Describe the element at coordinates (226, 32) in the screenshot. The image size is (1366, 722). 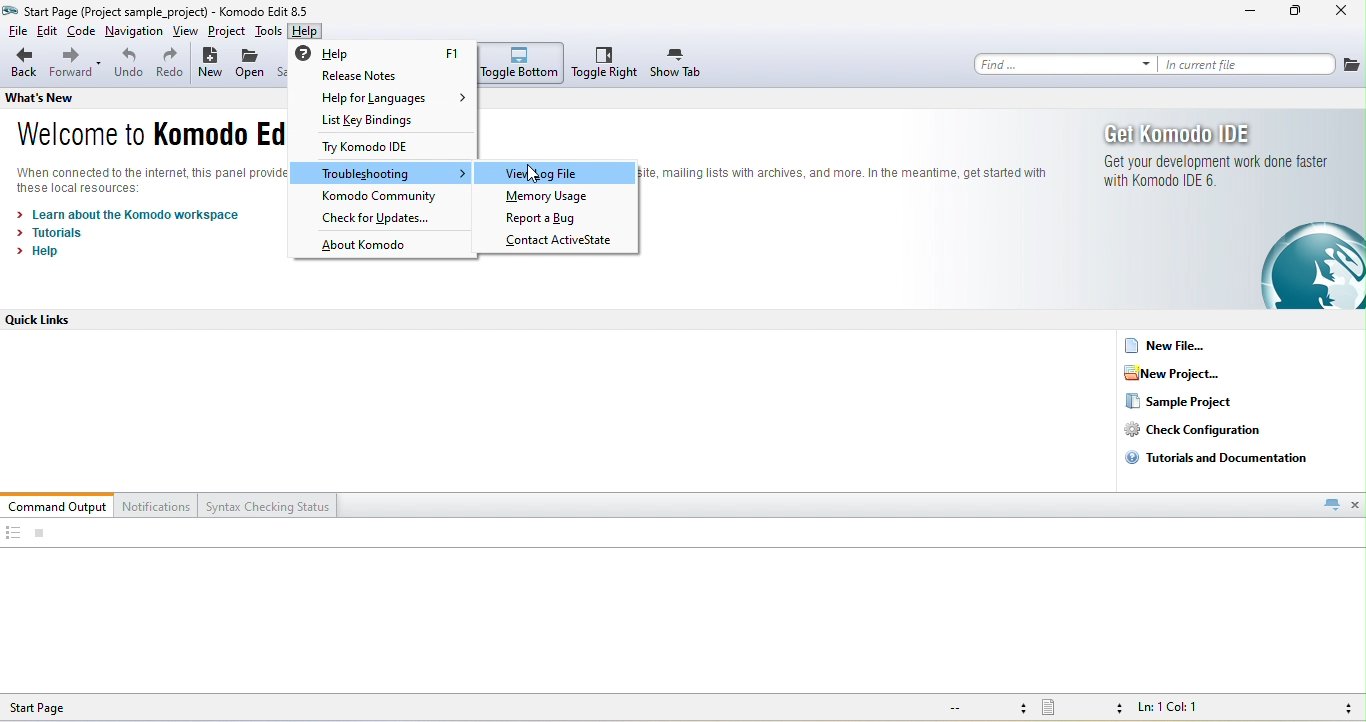
I see `project` at that location.